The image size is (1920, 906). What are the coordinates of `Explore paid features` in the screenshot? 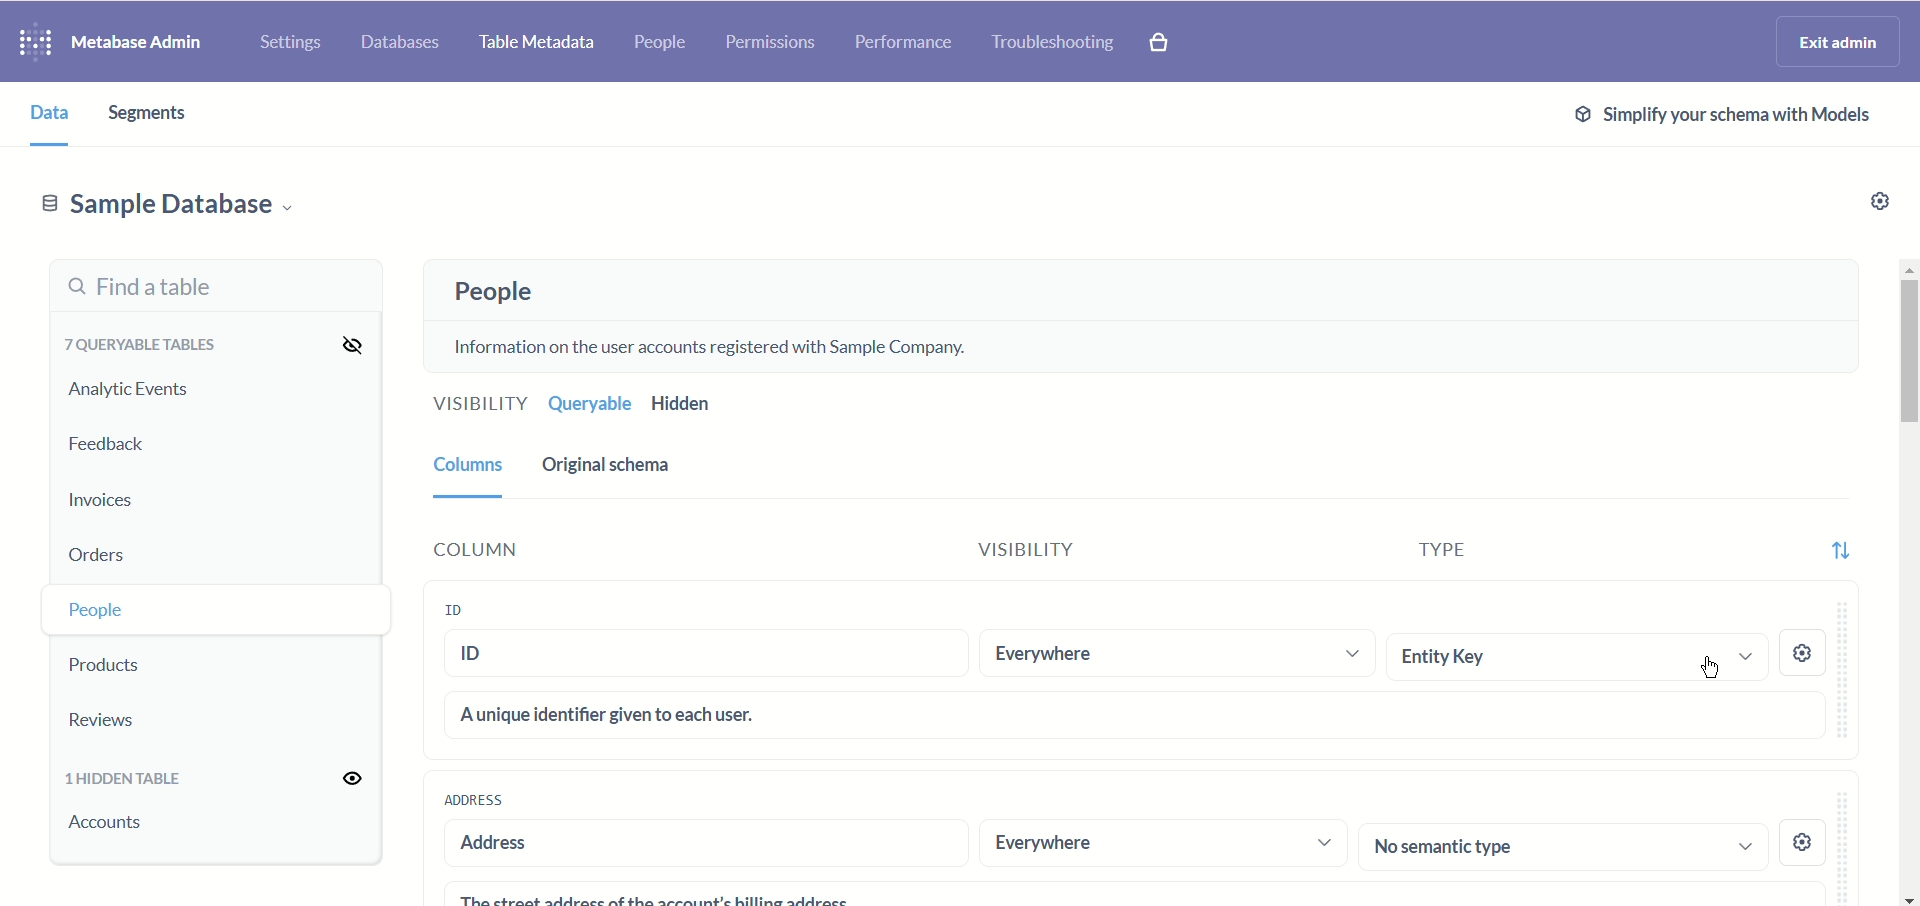 It's located at (1172, 43).